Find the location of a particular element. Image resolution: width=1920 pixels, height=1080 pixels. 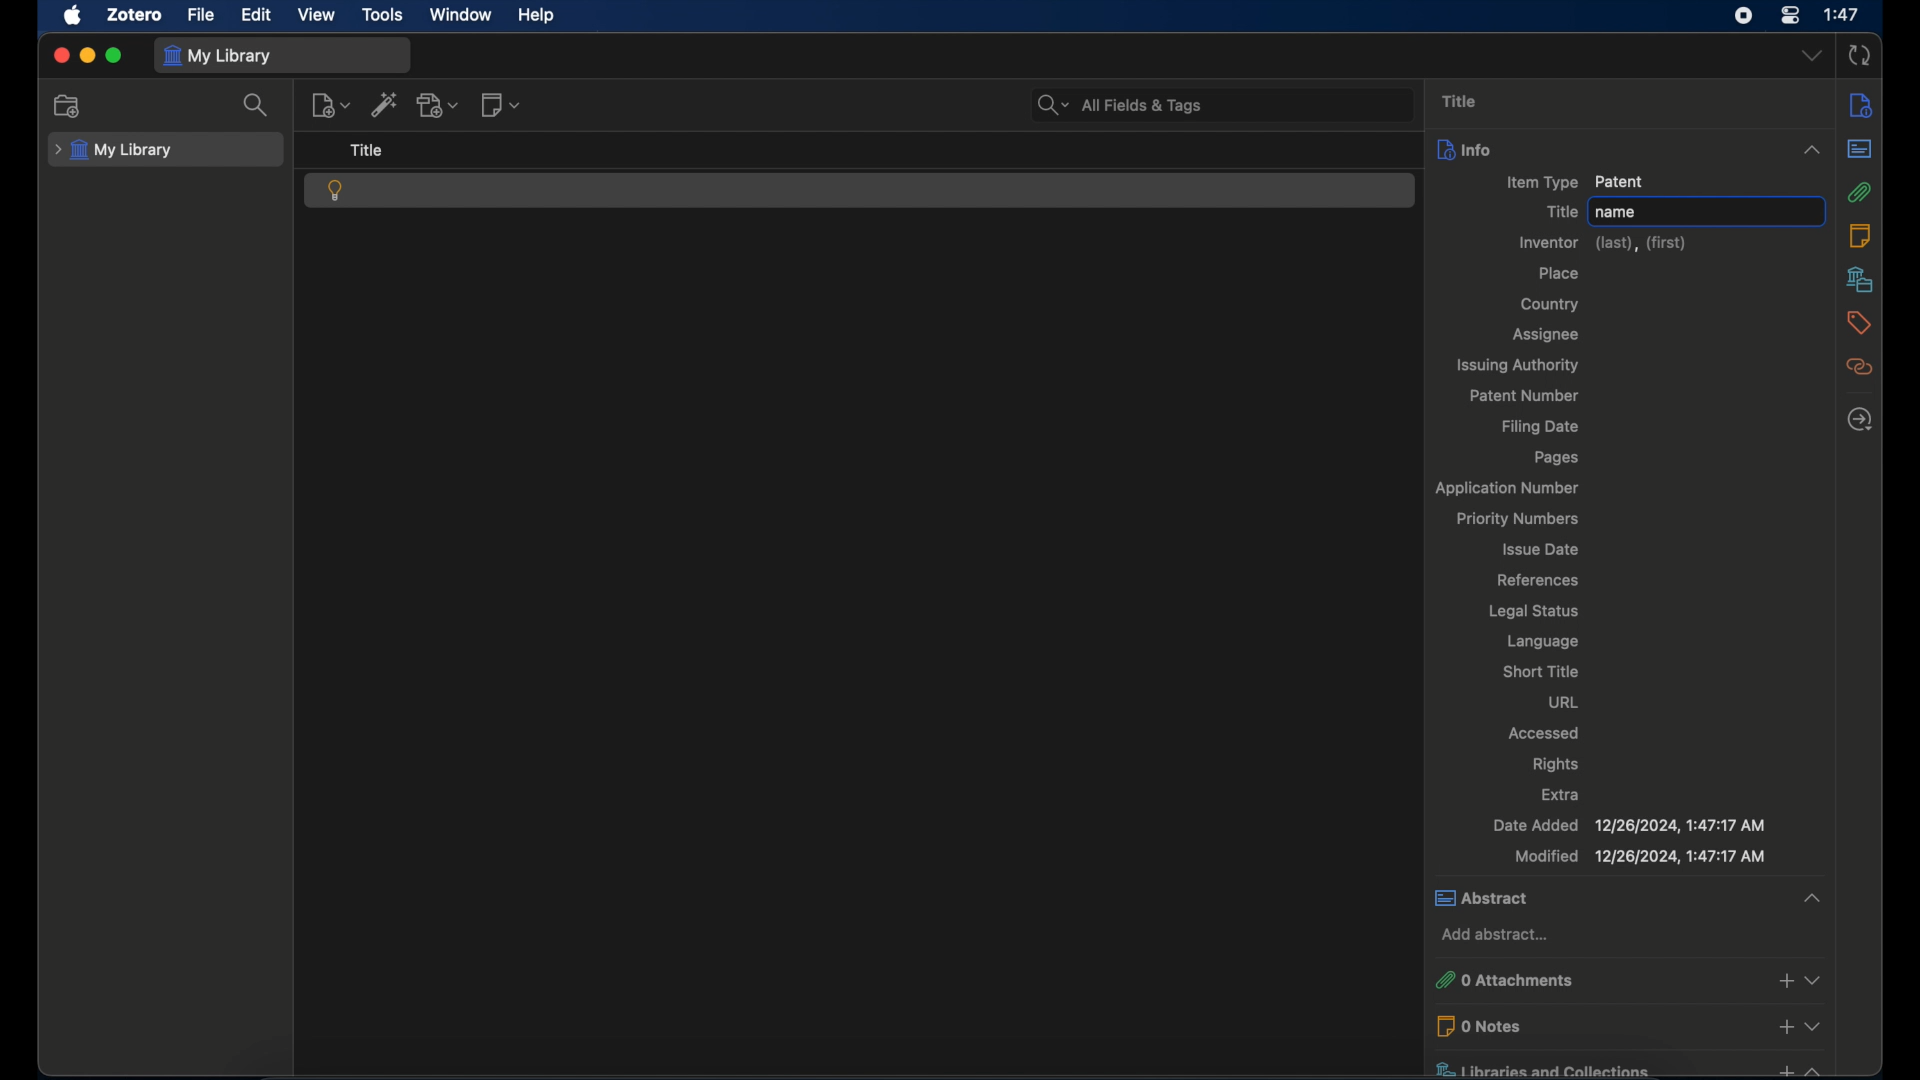

Collapse or expand  is located at coordinates (1818, 1067).